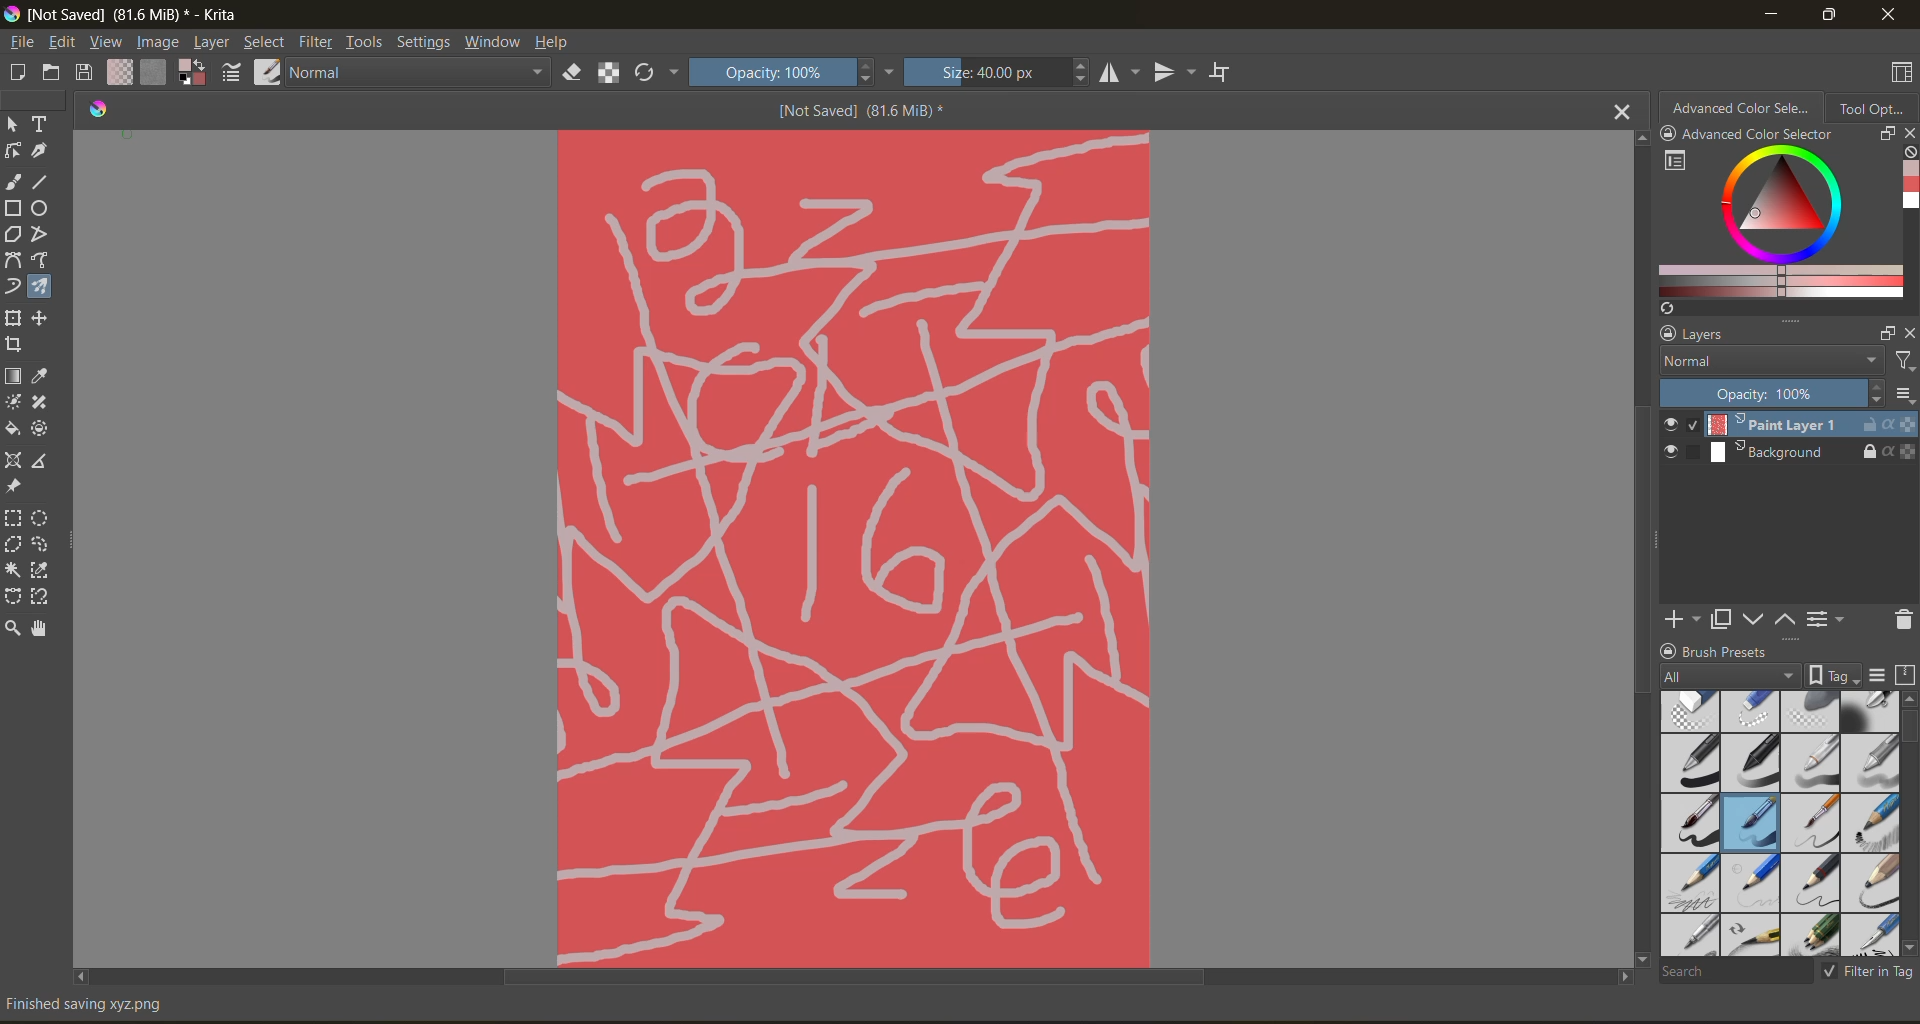  What do you see at coordinates (1908, 135) in the screenshot?
I see `close` at bounding box center [1908, 135].